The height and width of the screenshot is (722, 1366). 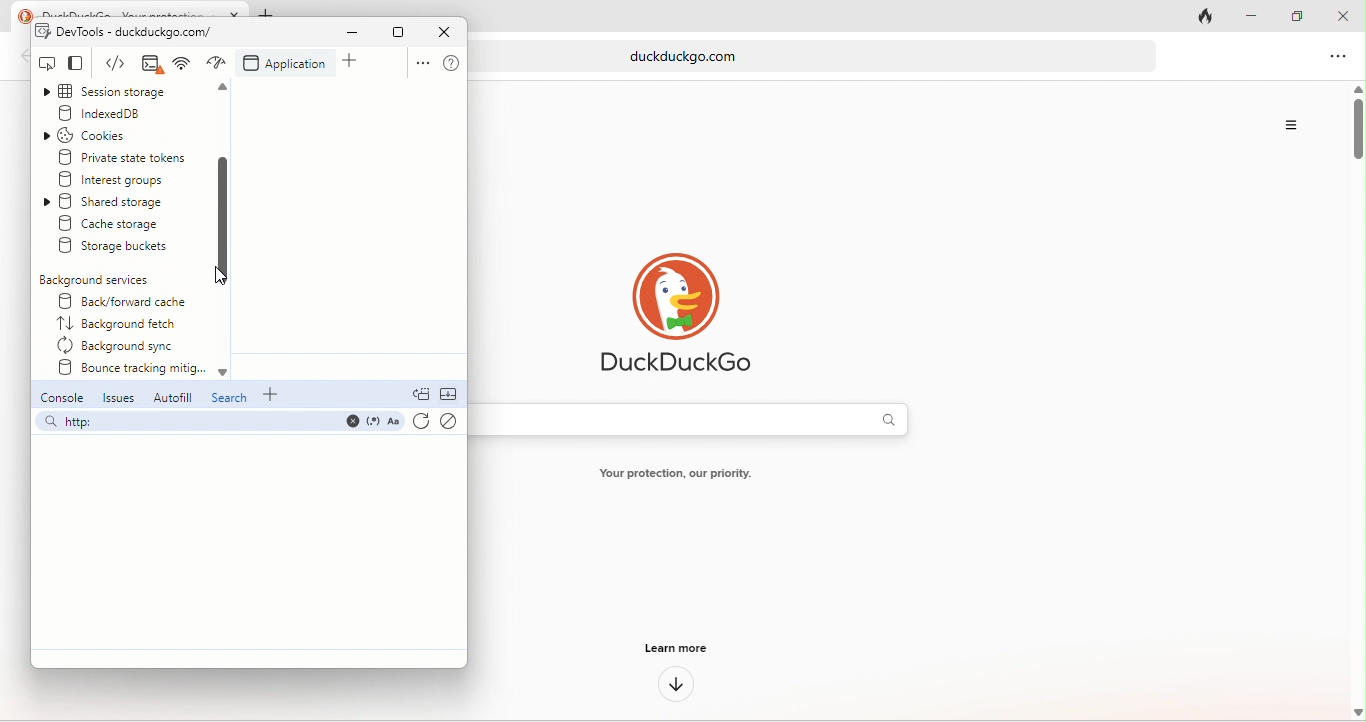 What do you see at coordinates (674, 314) in the screenshot?
I see `duck duck go logo` at bounding box center [674, 314].